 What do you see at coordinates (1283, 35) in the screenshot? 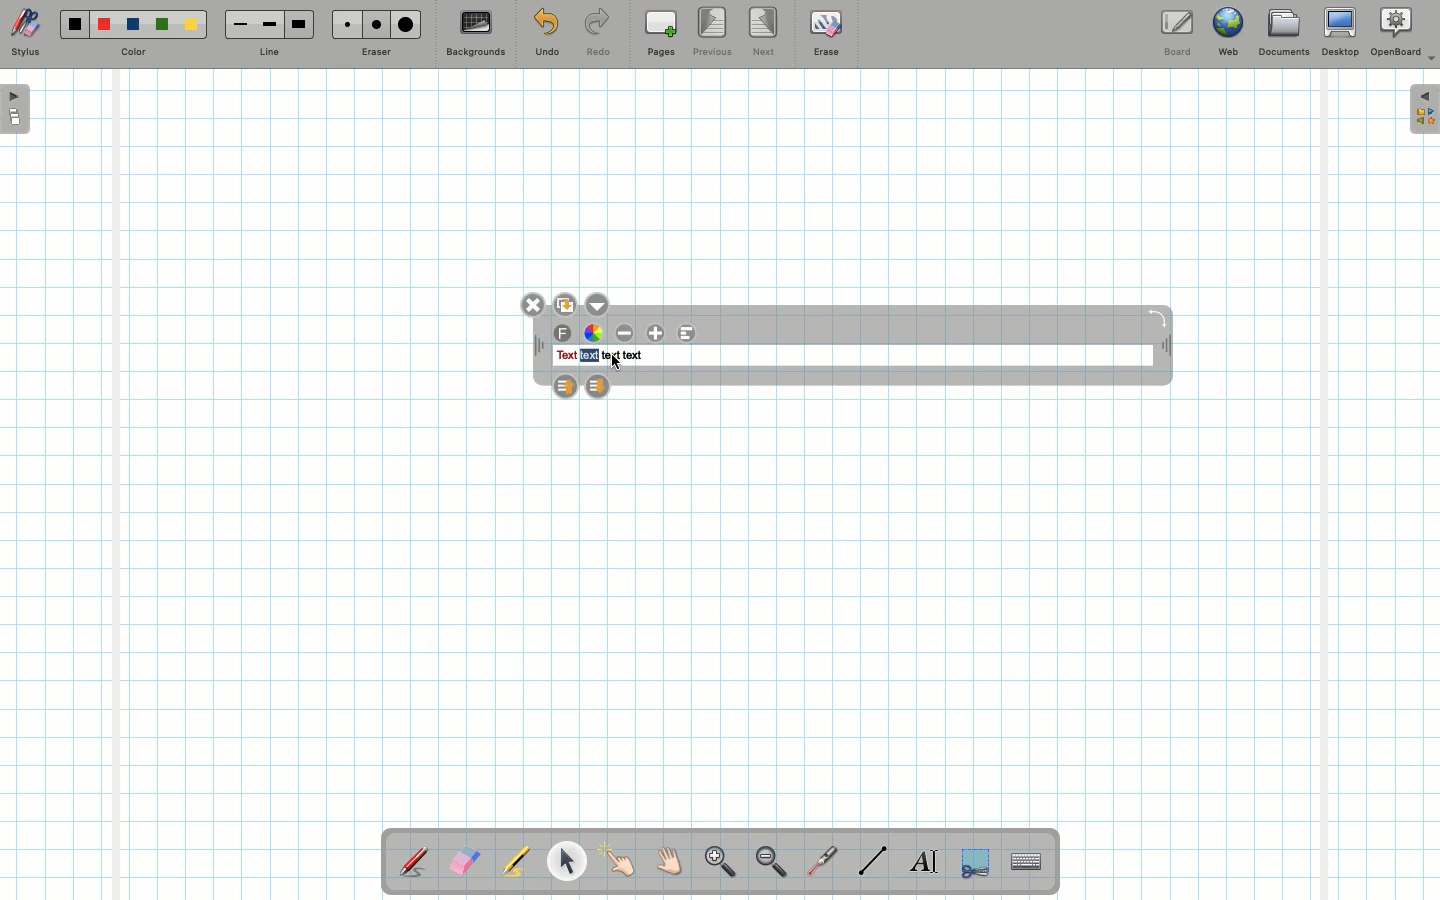
I see `Documents` at bounding box center [1283, 35].